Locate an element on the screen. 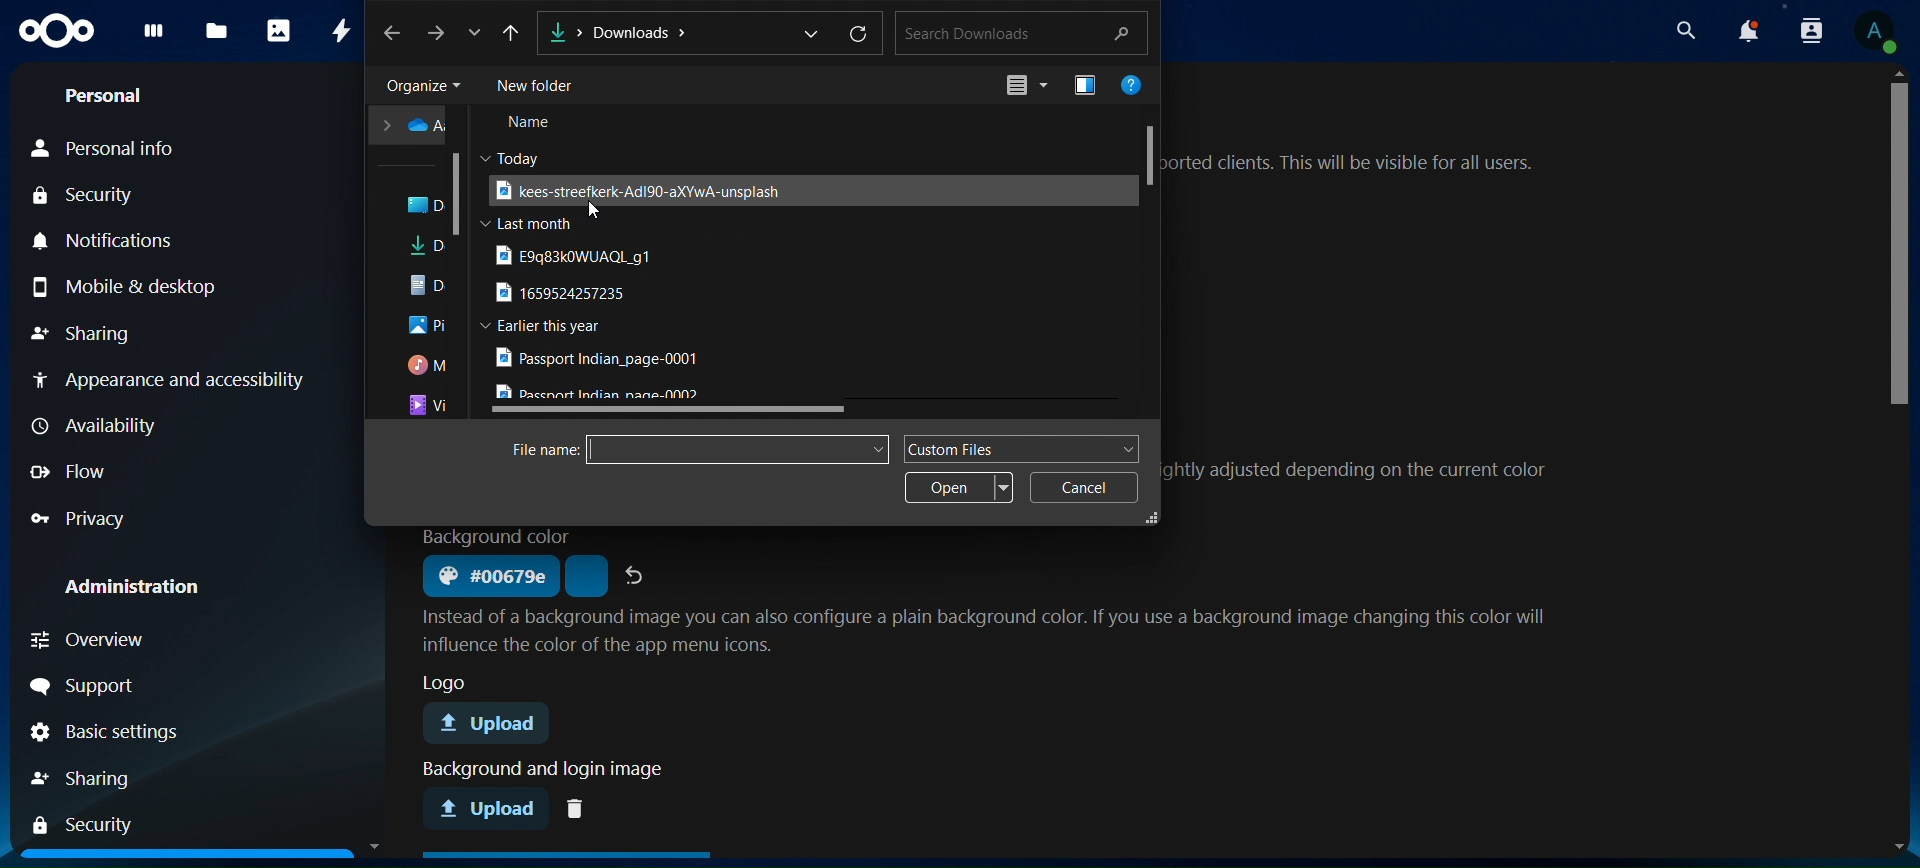 Image resolution: width=1920 pixels, height=868 pixels. notoifications is located at coordinates (1750, 32).